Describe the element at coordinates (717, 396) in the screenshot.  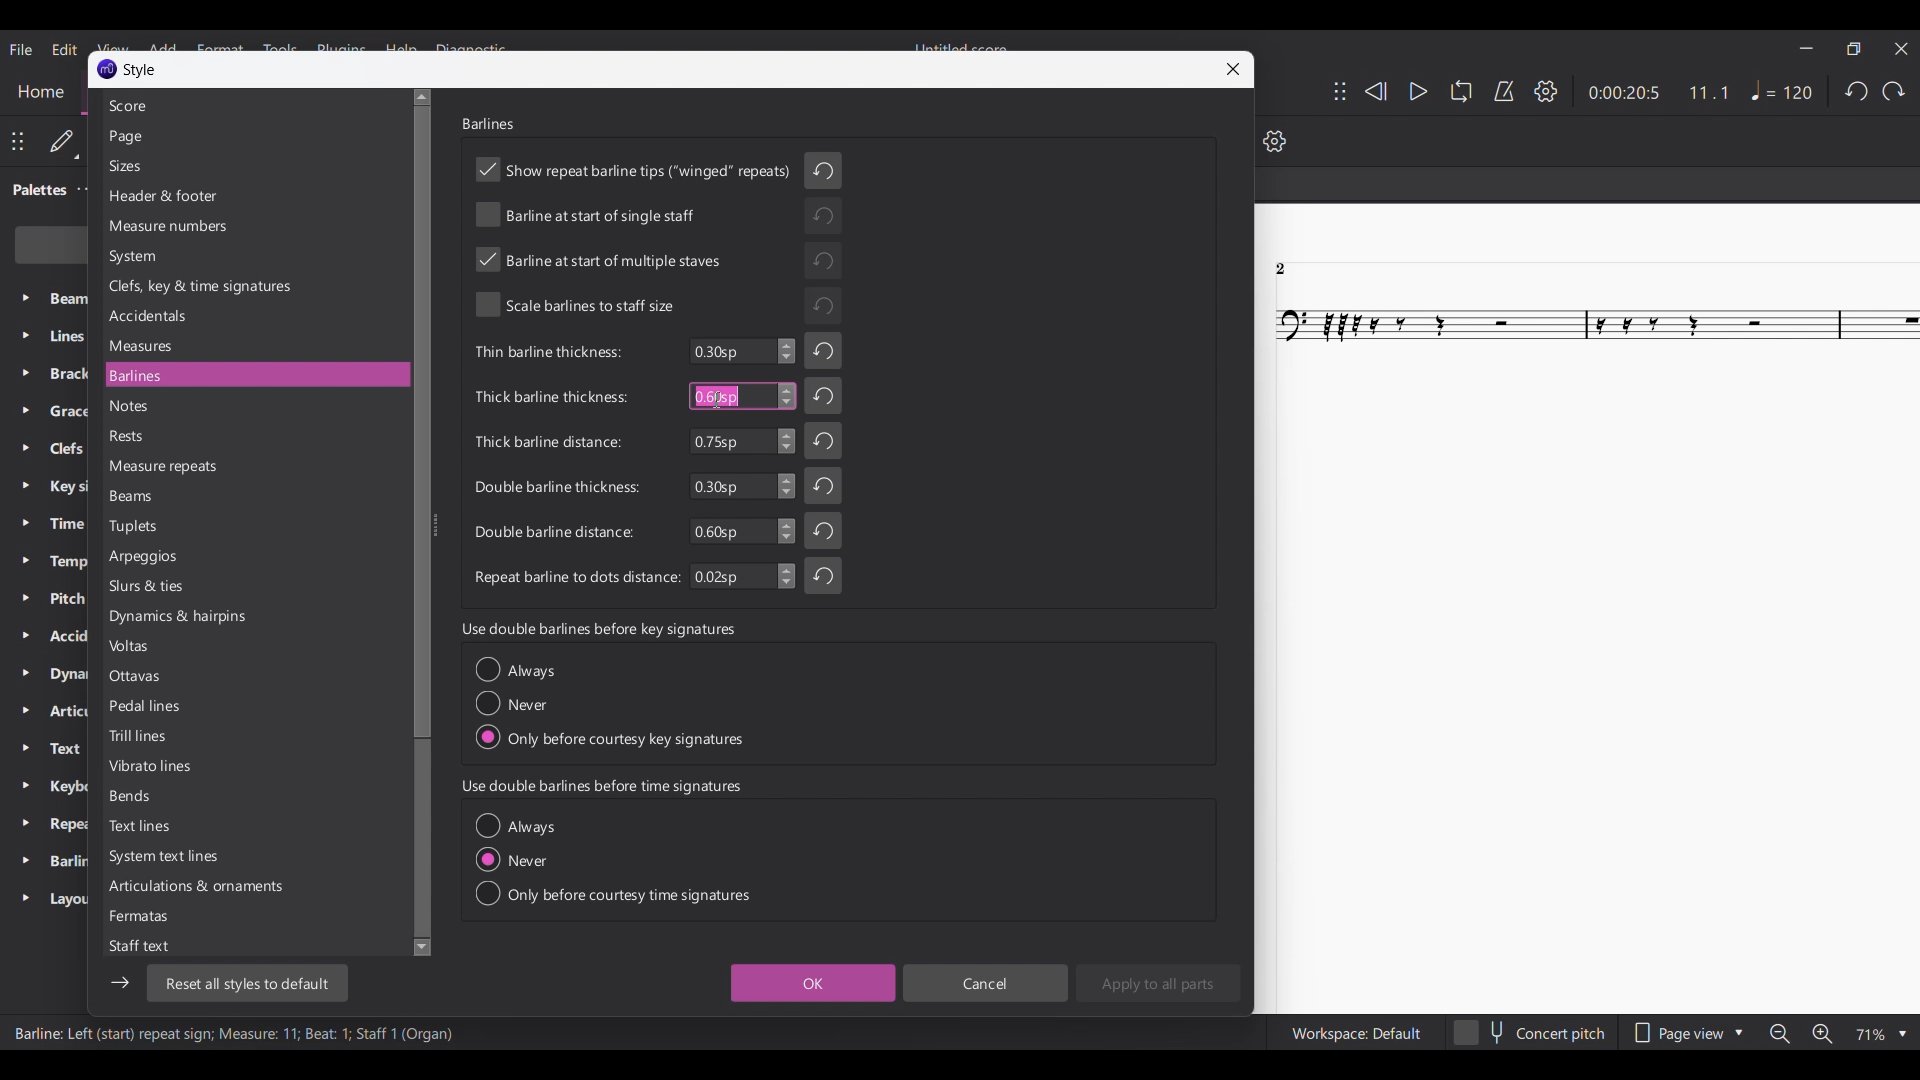
I see `Typing in number` at that location.